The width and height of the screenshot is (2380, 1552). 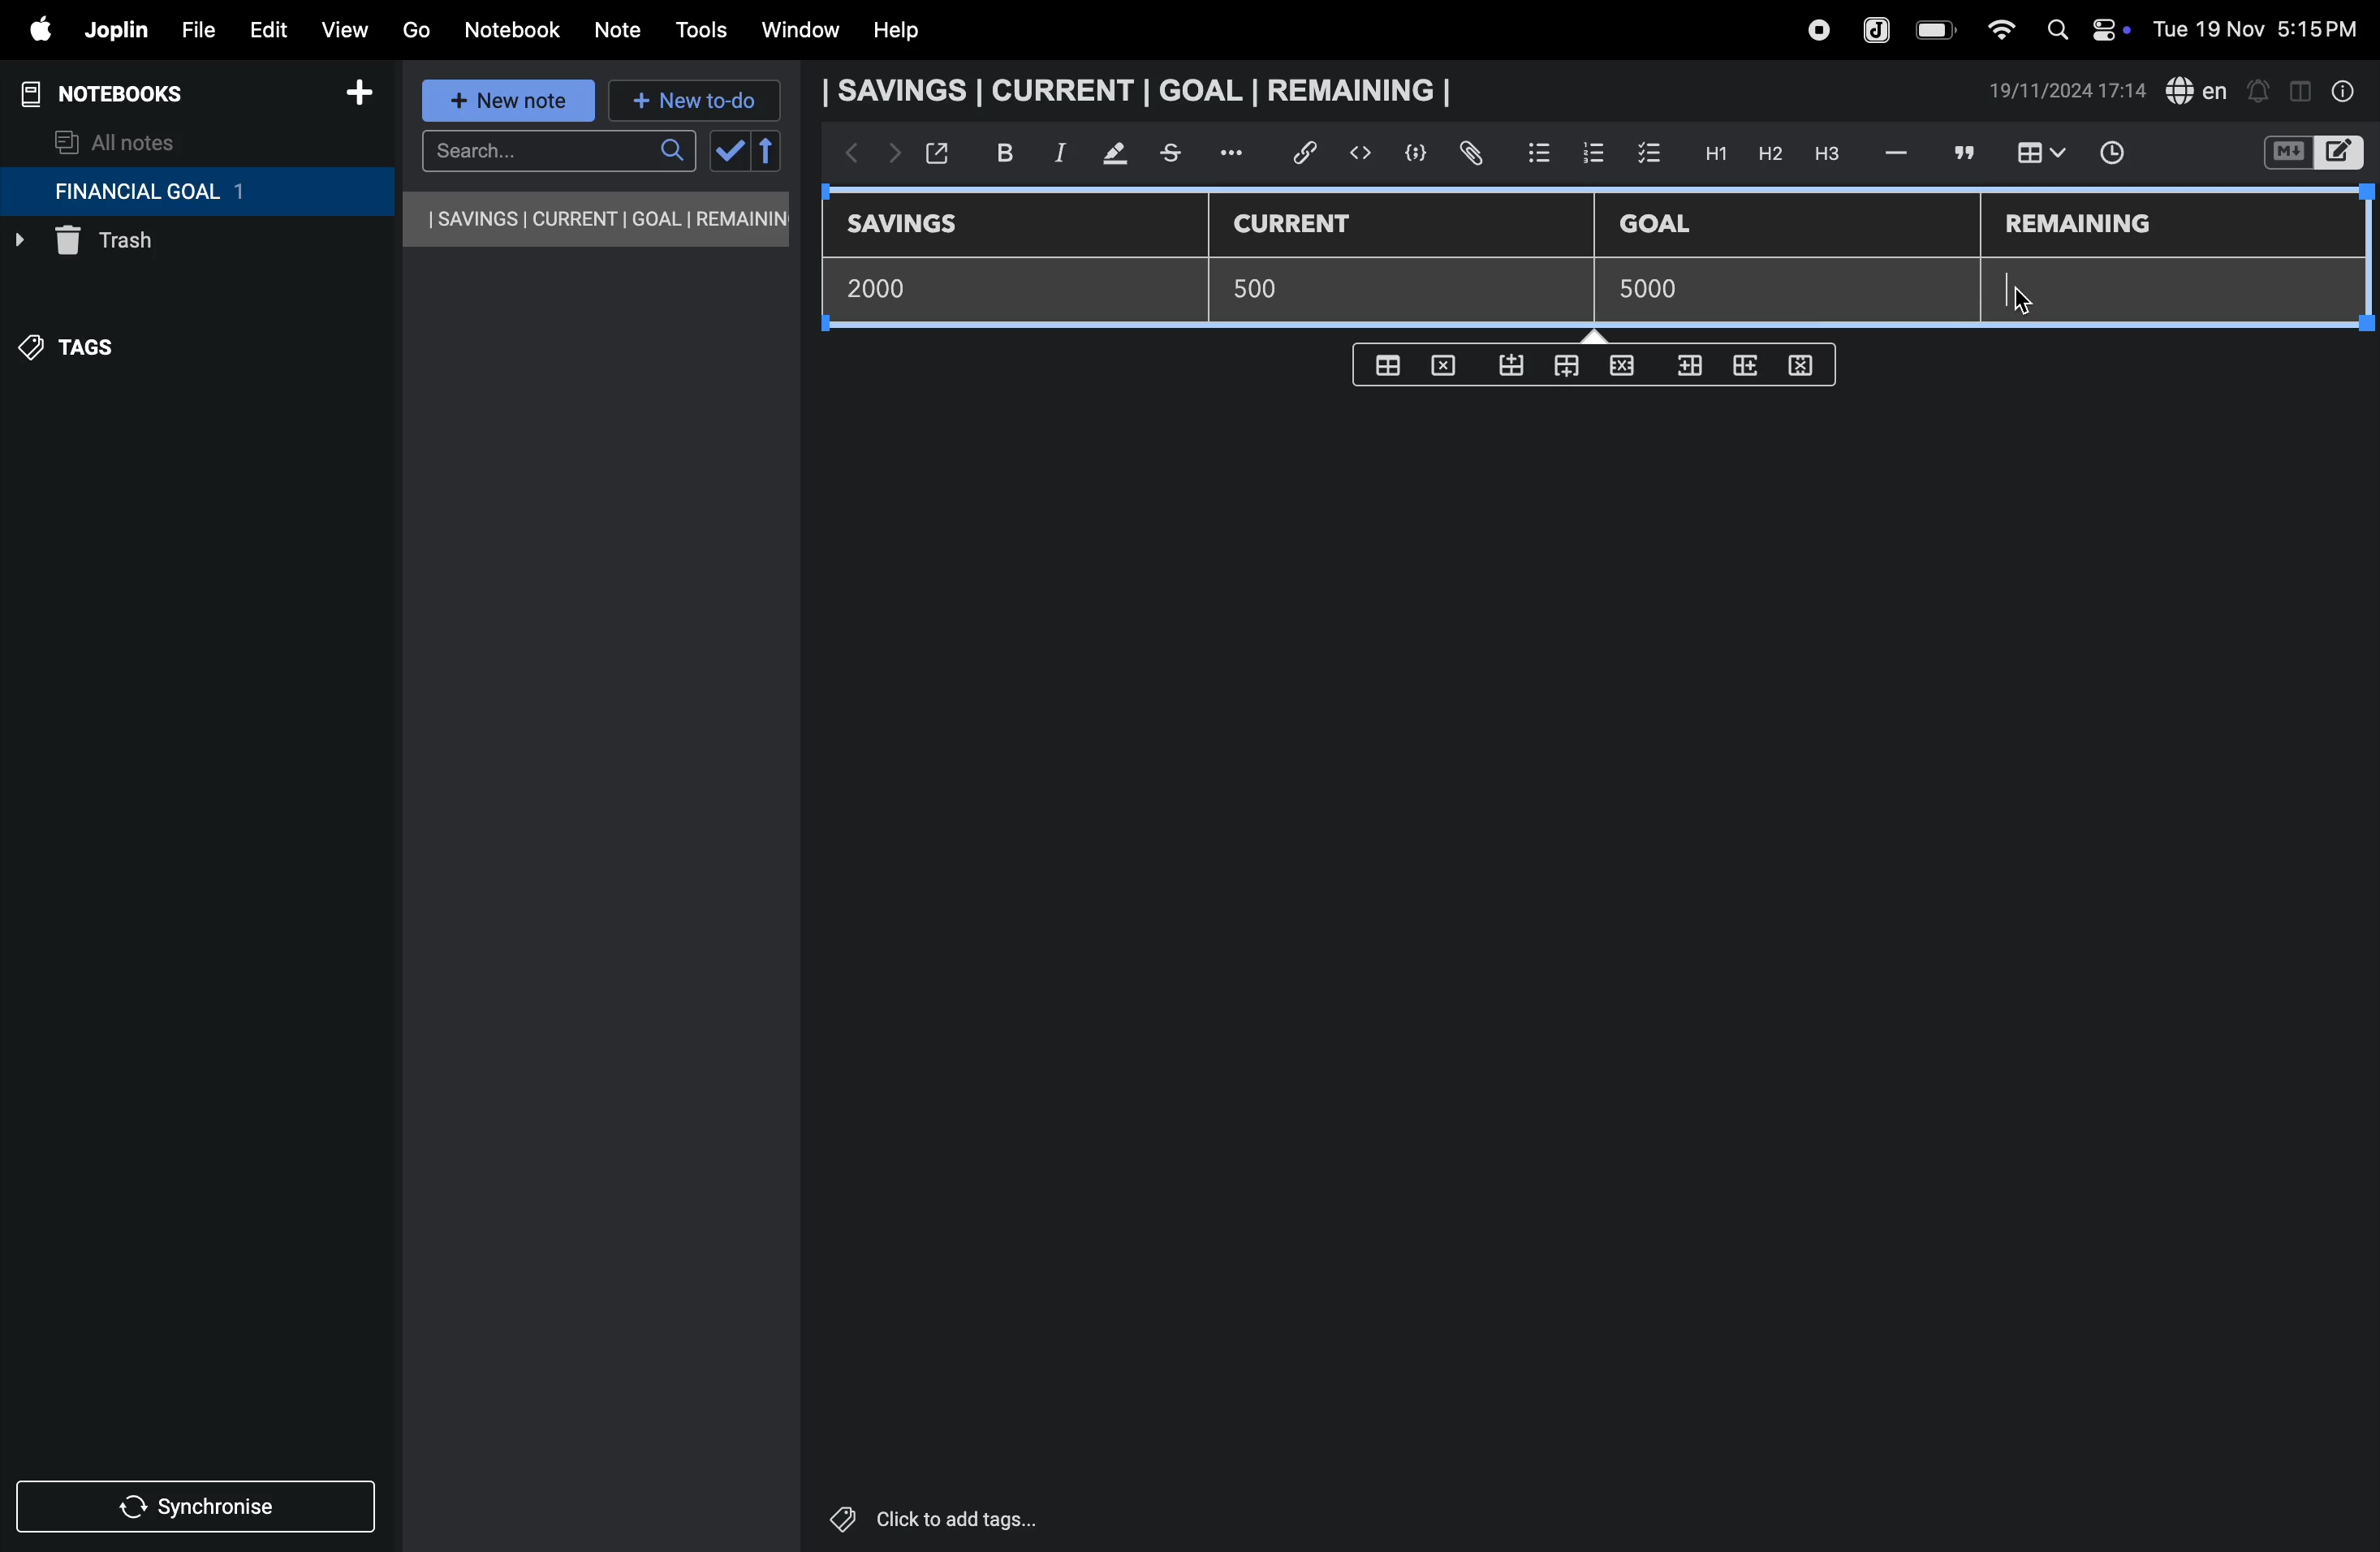 I want to click on notebooks, so click(x=120, y=94).